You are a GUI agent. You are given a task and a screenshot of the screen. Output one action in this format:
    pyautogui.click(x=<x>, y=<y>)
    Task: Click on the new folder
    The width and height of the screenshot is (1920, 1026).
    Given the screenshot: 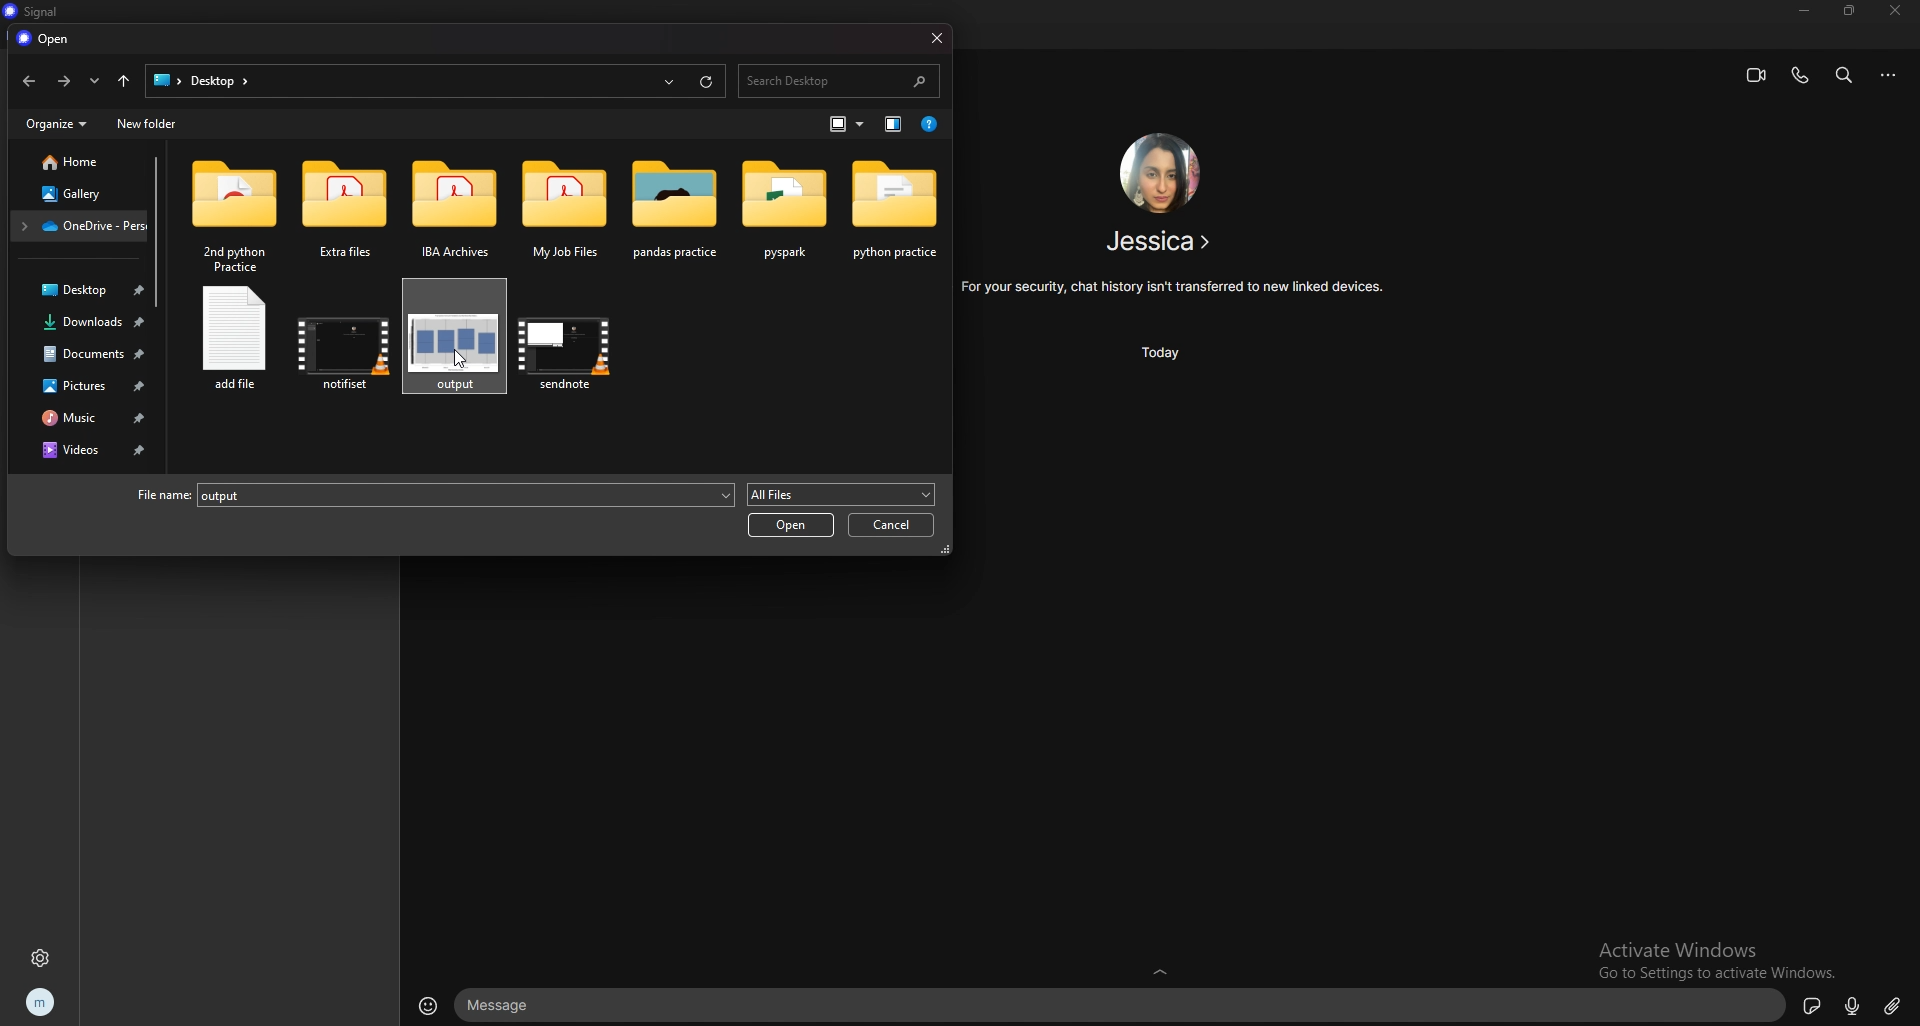 What is the action you would take?
    pyautogui.click(x=146, y=125)
    